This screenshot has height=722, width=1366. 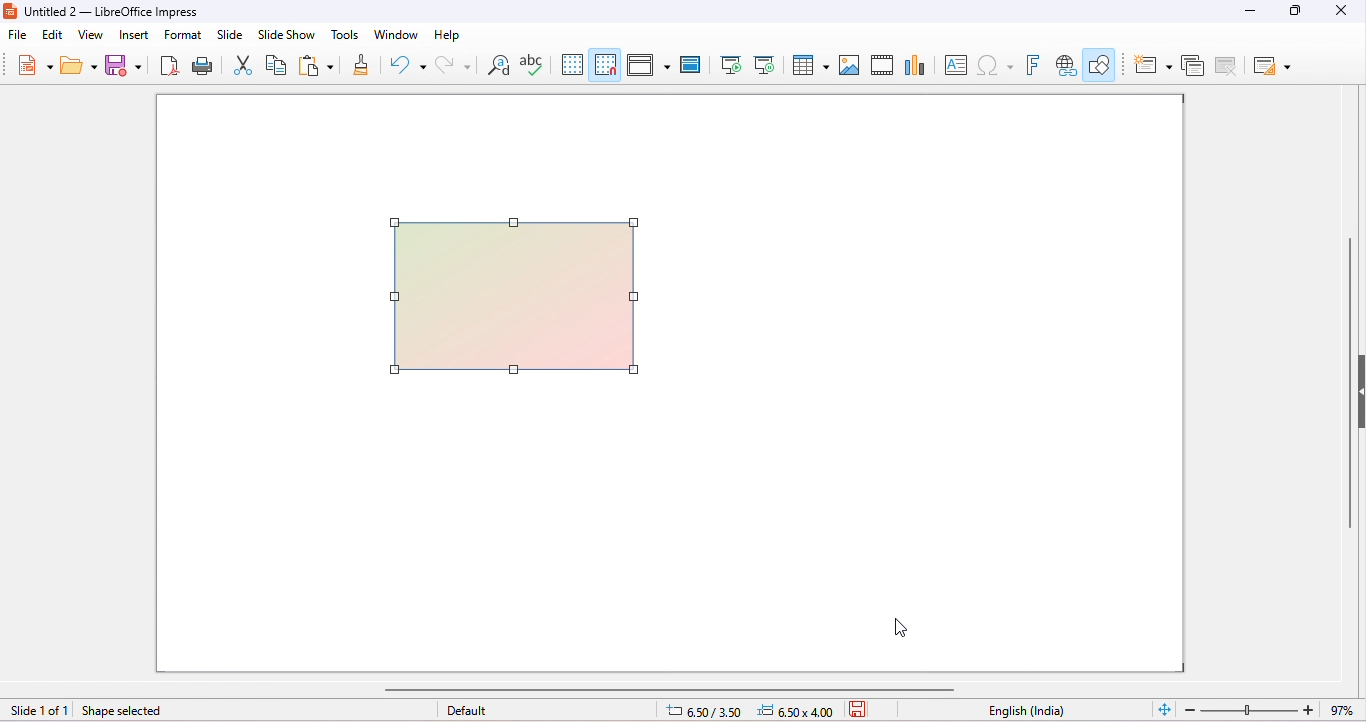 I want to click on display grid, so click(x=573, y=64).